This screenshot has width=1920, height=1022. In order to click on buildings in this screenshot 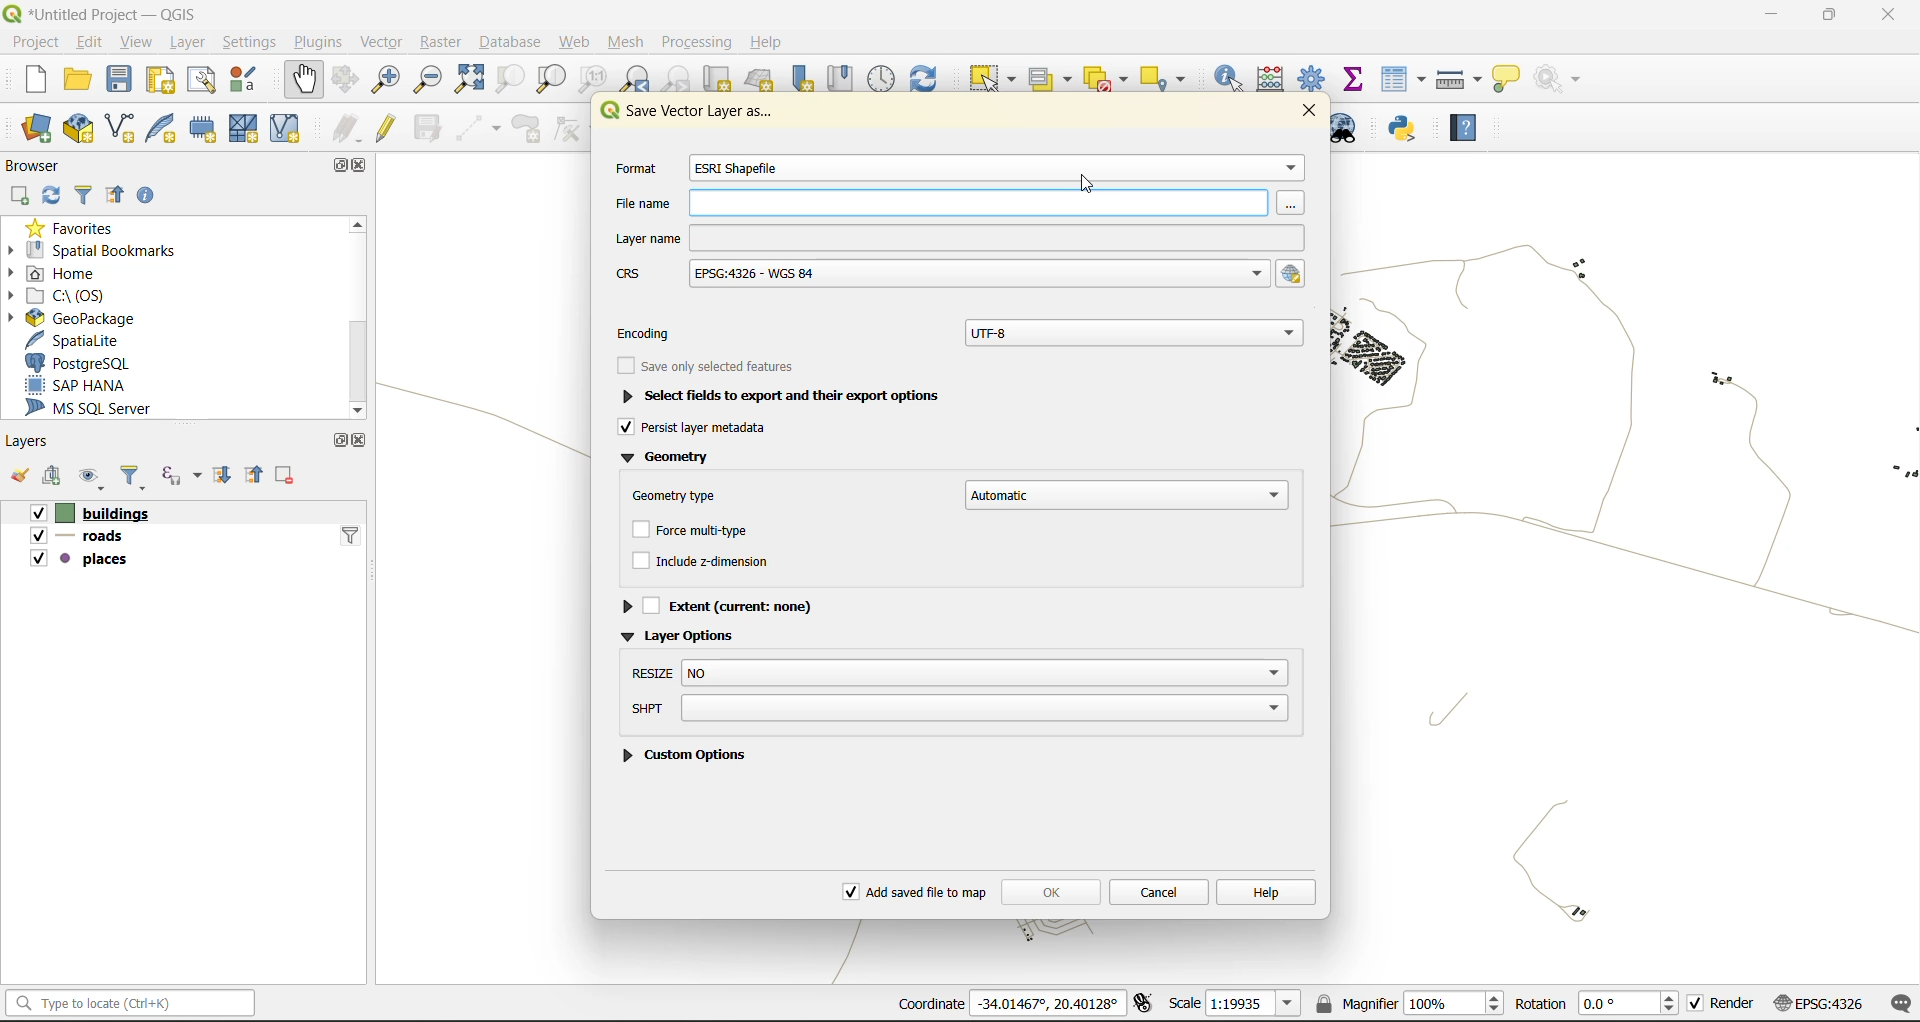, I will do `click(80, 512)`.